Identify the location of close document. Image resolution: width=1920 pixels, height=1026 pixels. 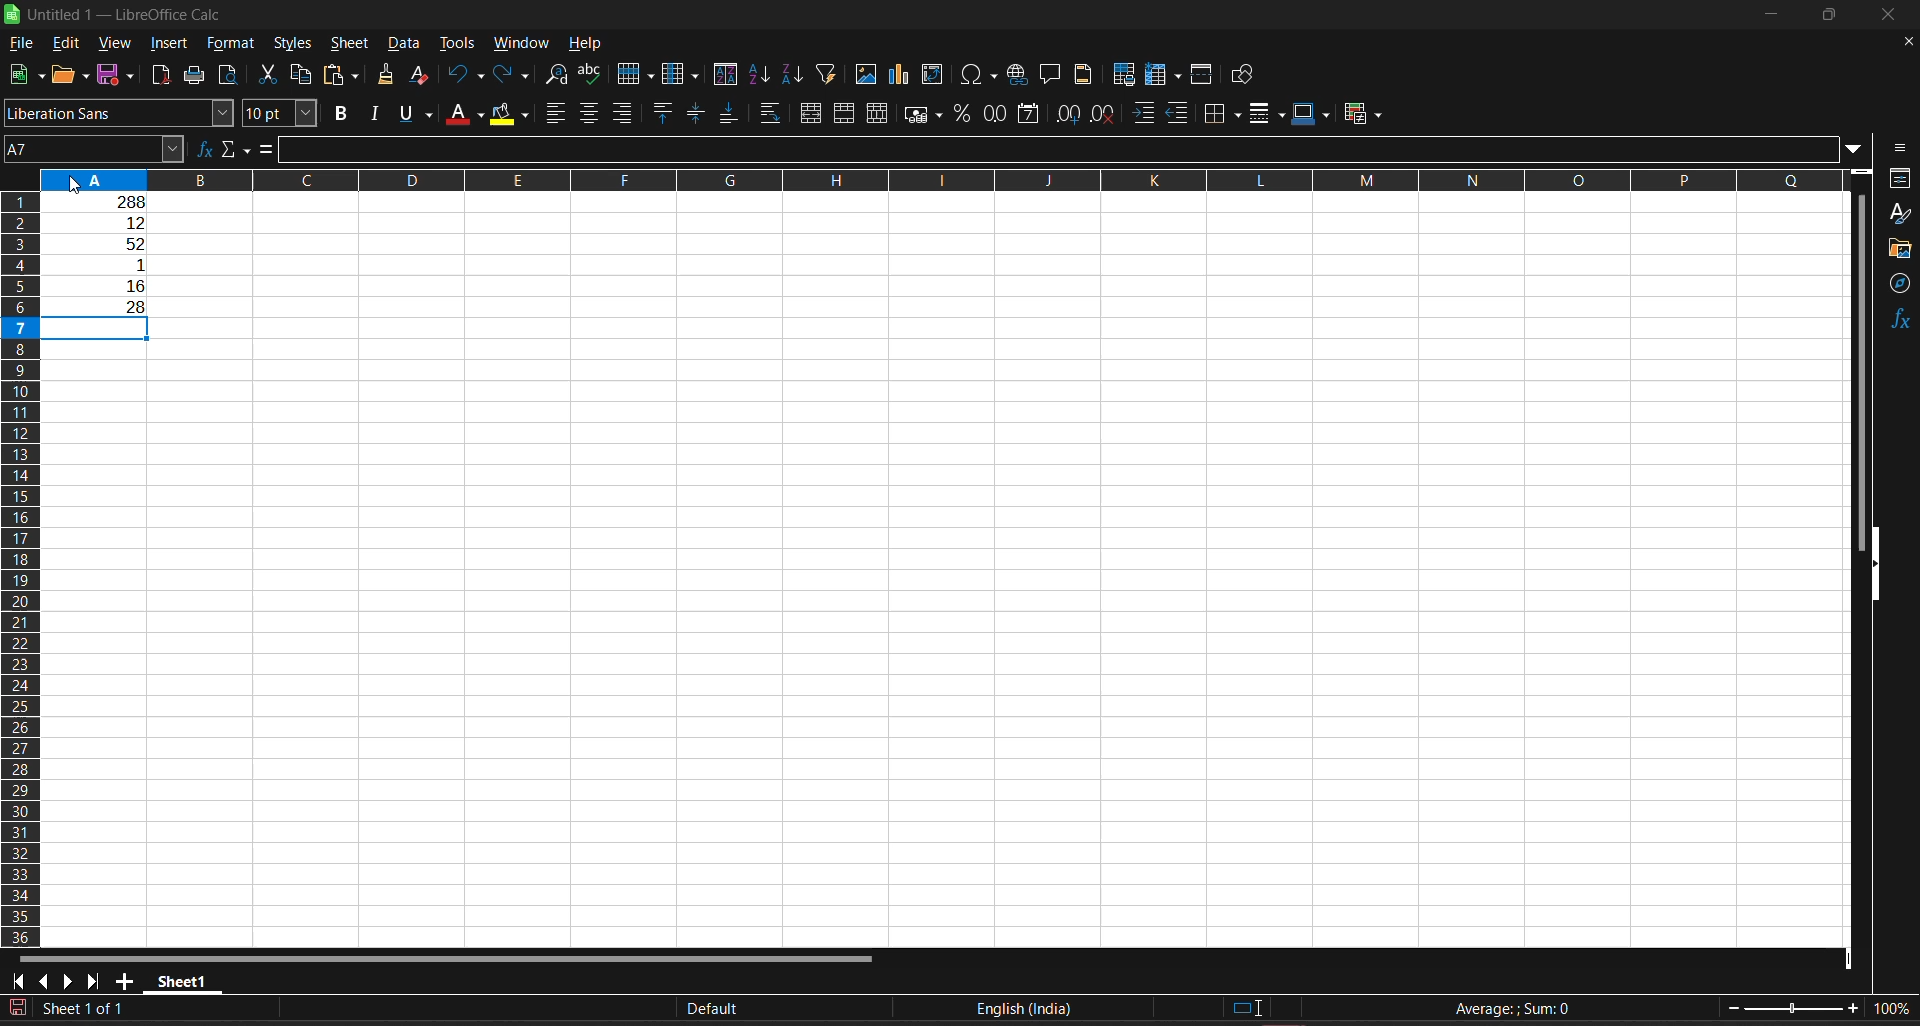
(1902, 41).